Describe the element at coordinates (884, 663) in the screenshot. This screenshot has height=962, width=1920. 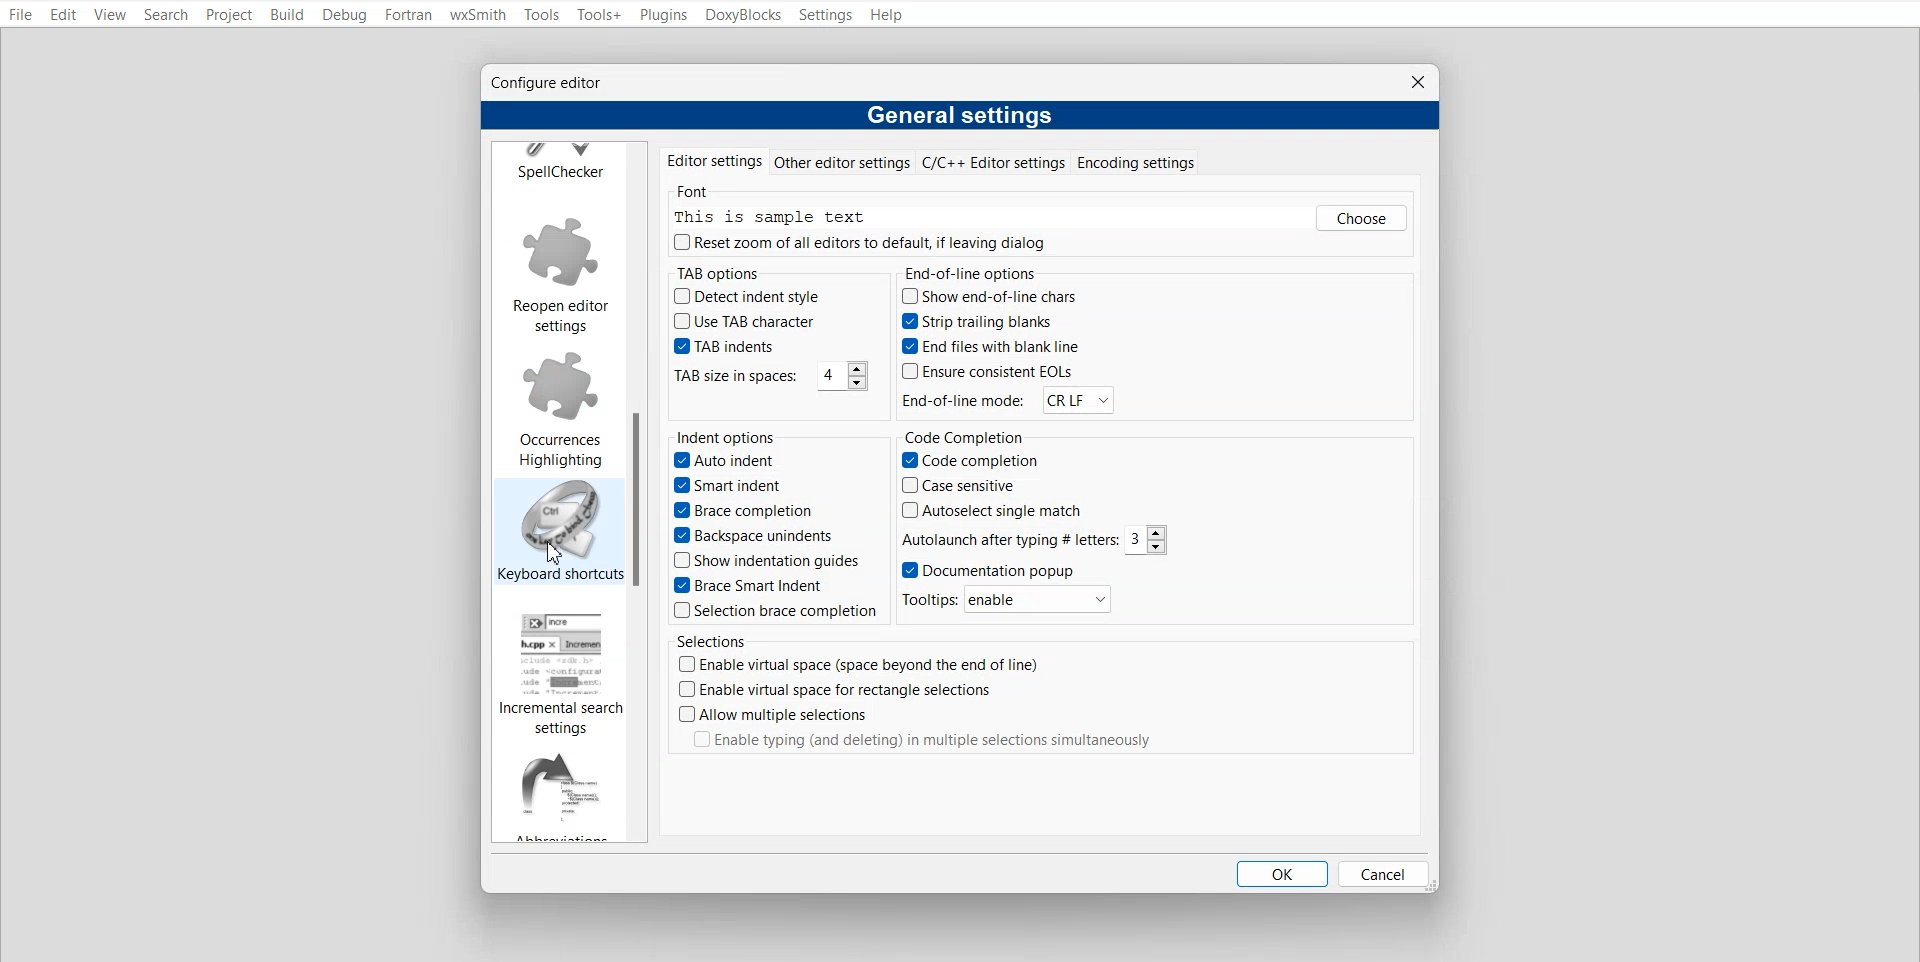
I see `(") Enable virtual space (space beyond the end of line)` at that location.